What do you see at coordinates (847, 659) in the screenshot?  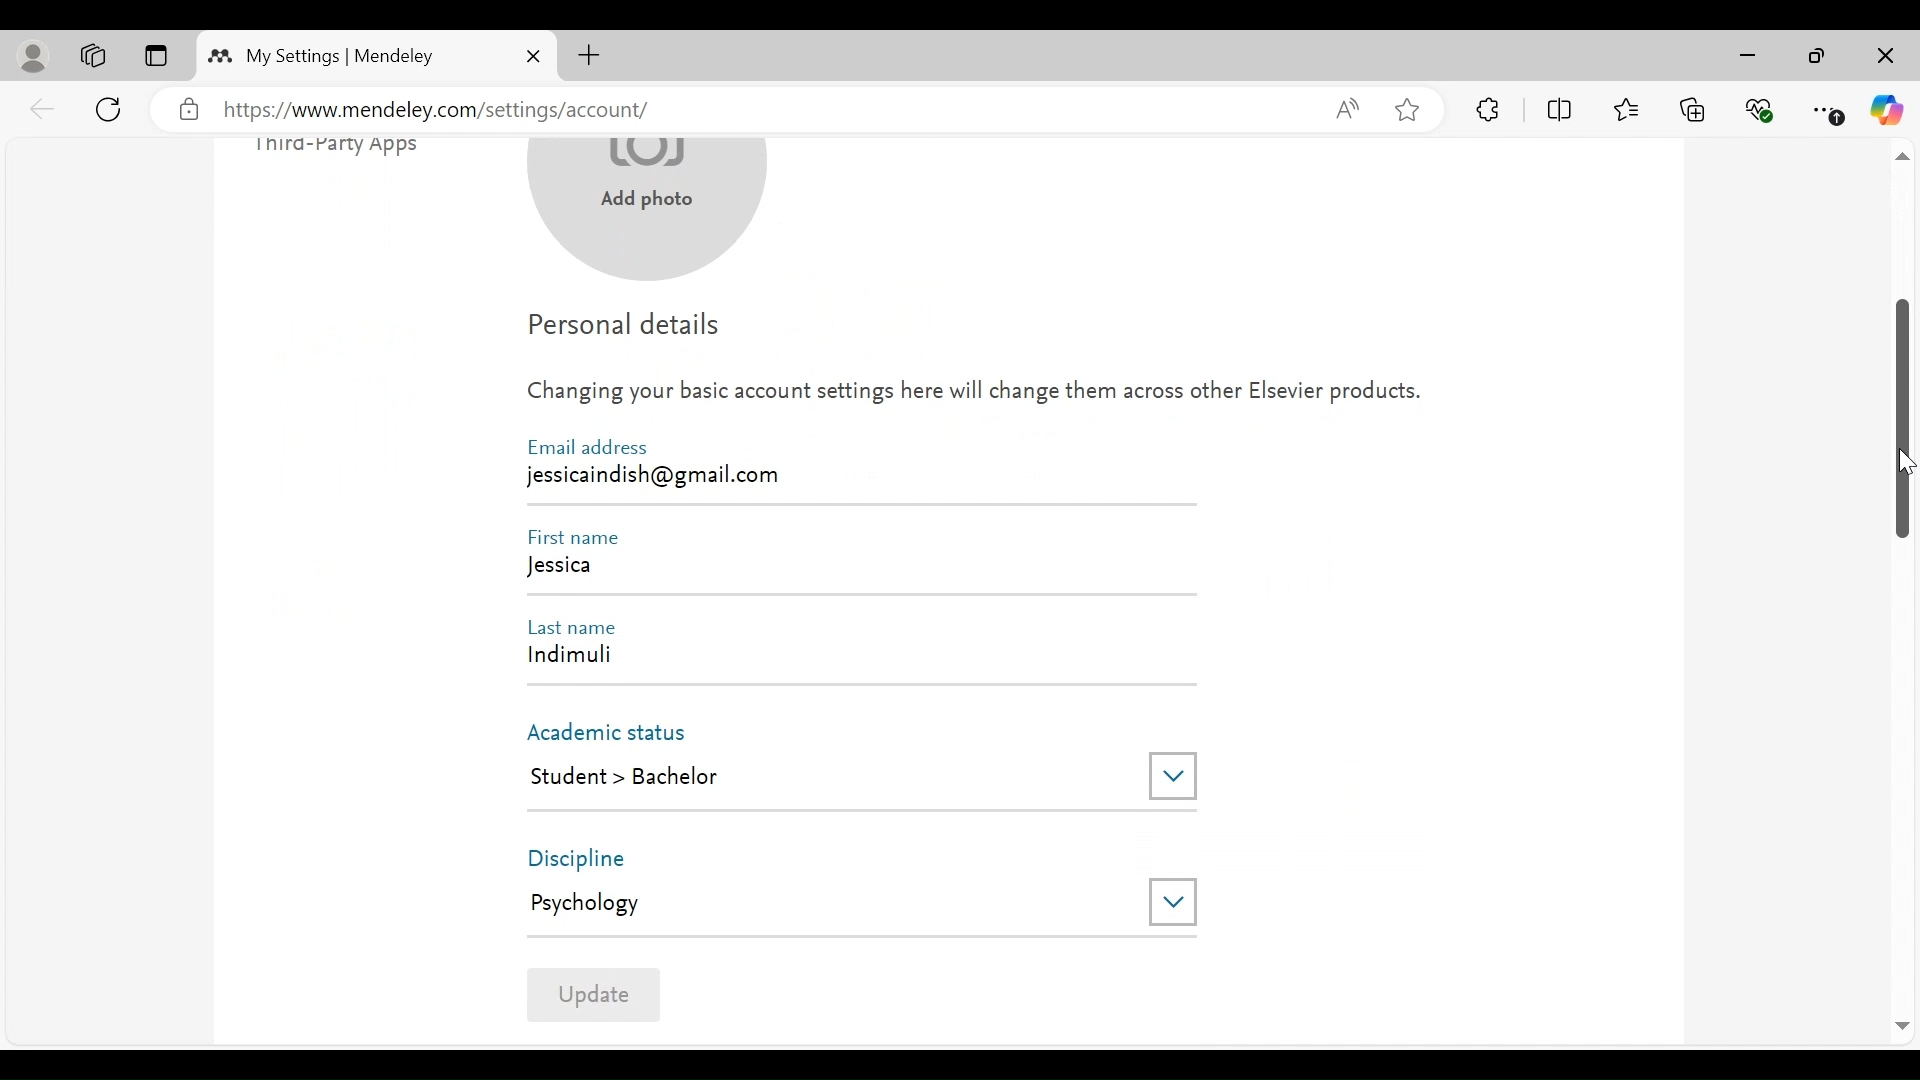 I see `indimuli` at bounding box center [847, 659].